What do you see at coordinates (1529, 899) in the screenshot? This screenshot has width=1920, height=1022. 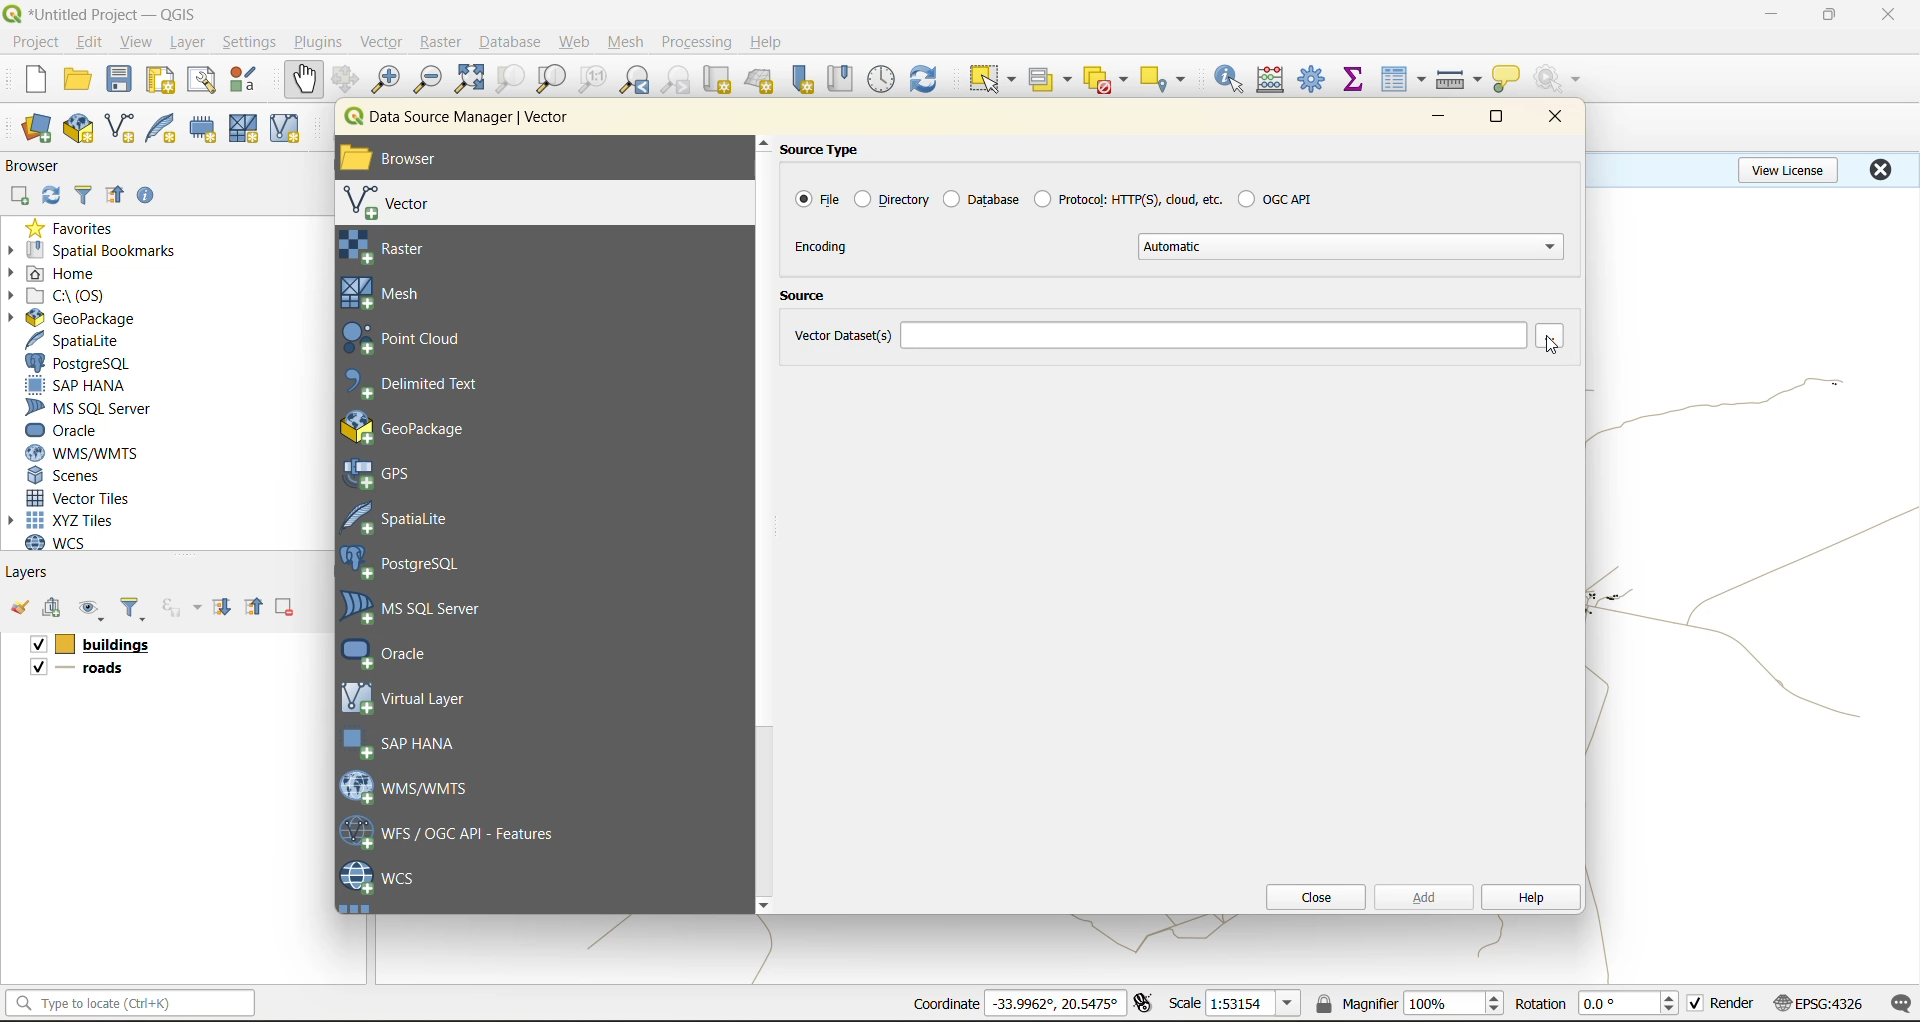 I see `help` at bounding box center [1529, 899].